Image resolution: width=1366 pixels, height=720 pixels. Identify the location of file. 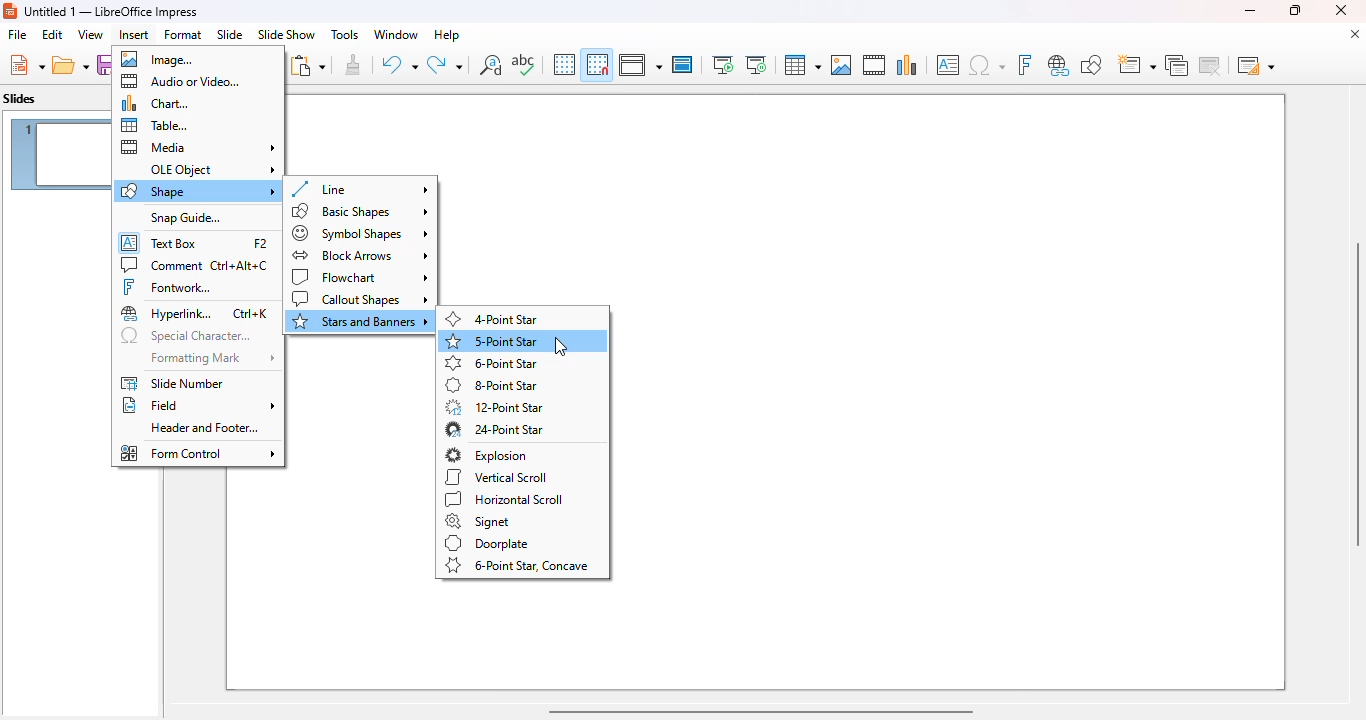
(17, 35).